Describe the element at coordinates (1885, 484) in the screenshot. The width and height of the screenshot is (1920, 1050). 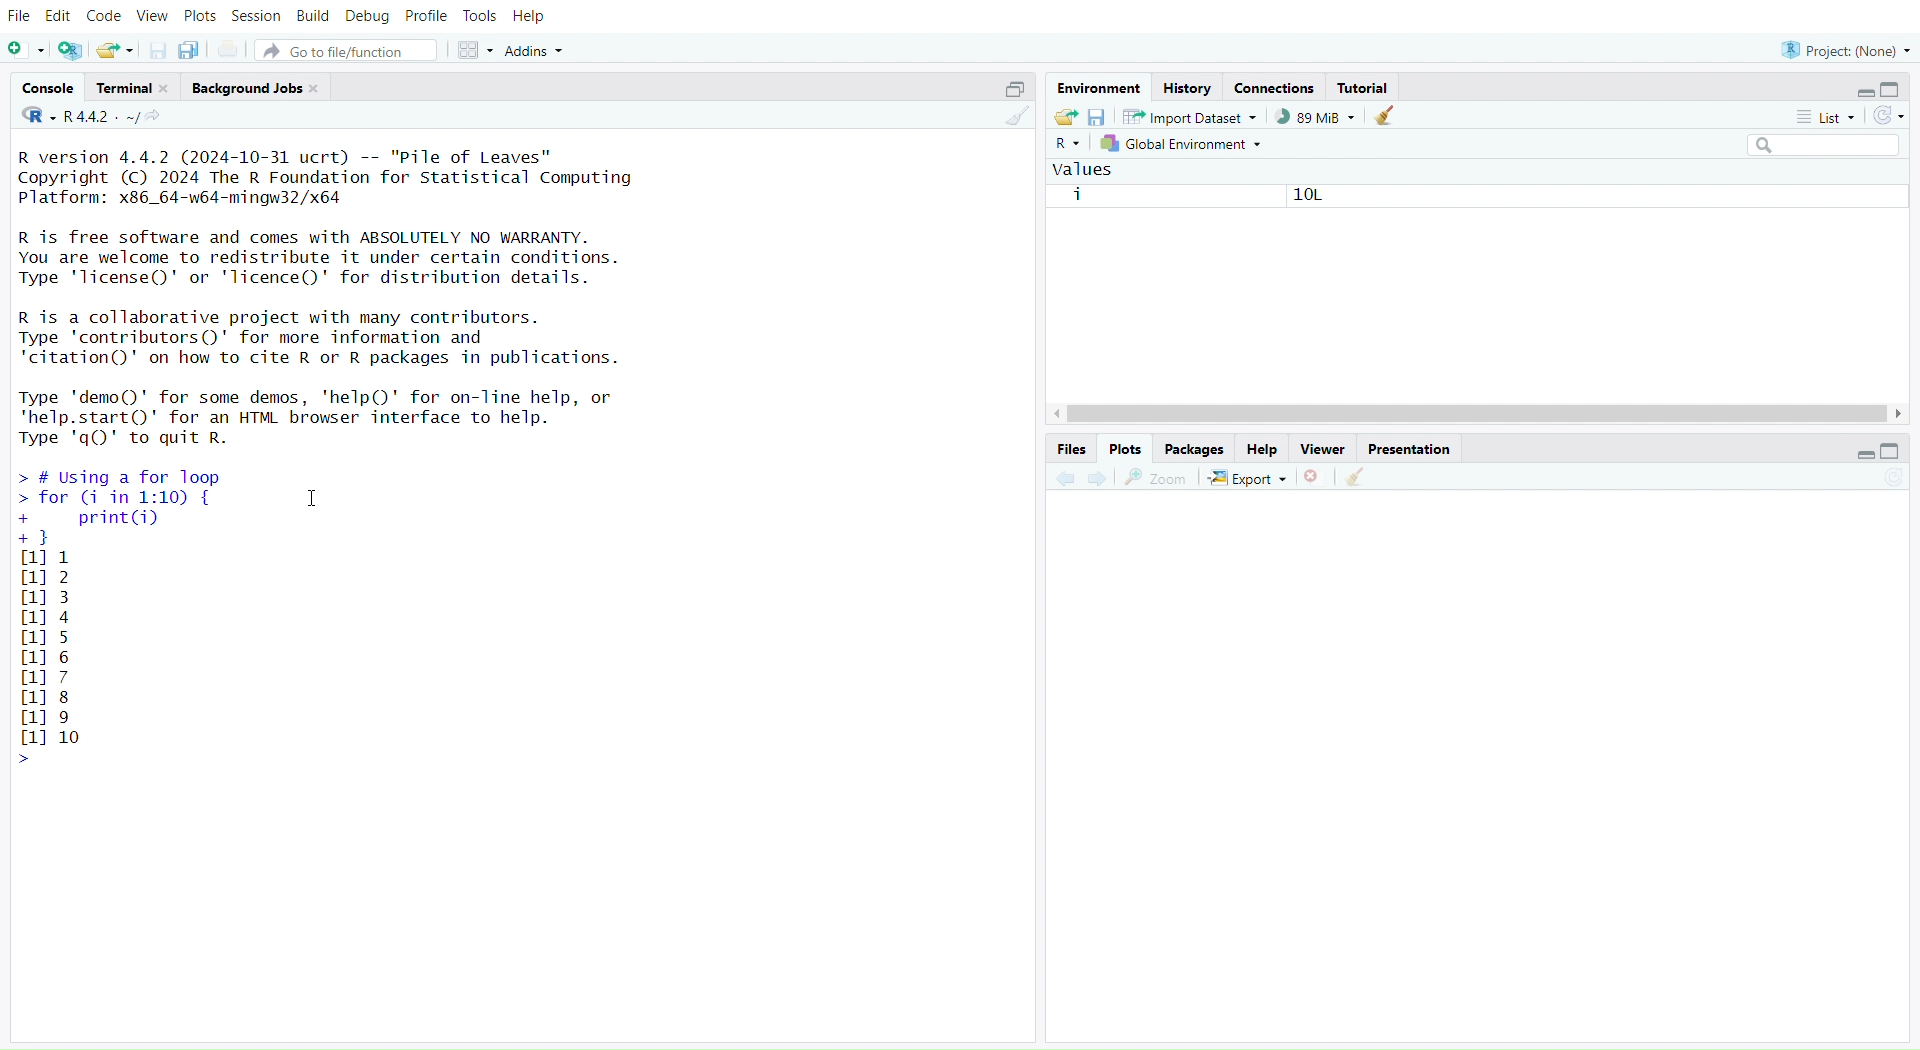
I see `refresh current plot` at that location.